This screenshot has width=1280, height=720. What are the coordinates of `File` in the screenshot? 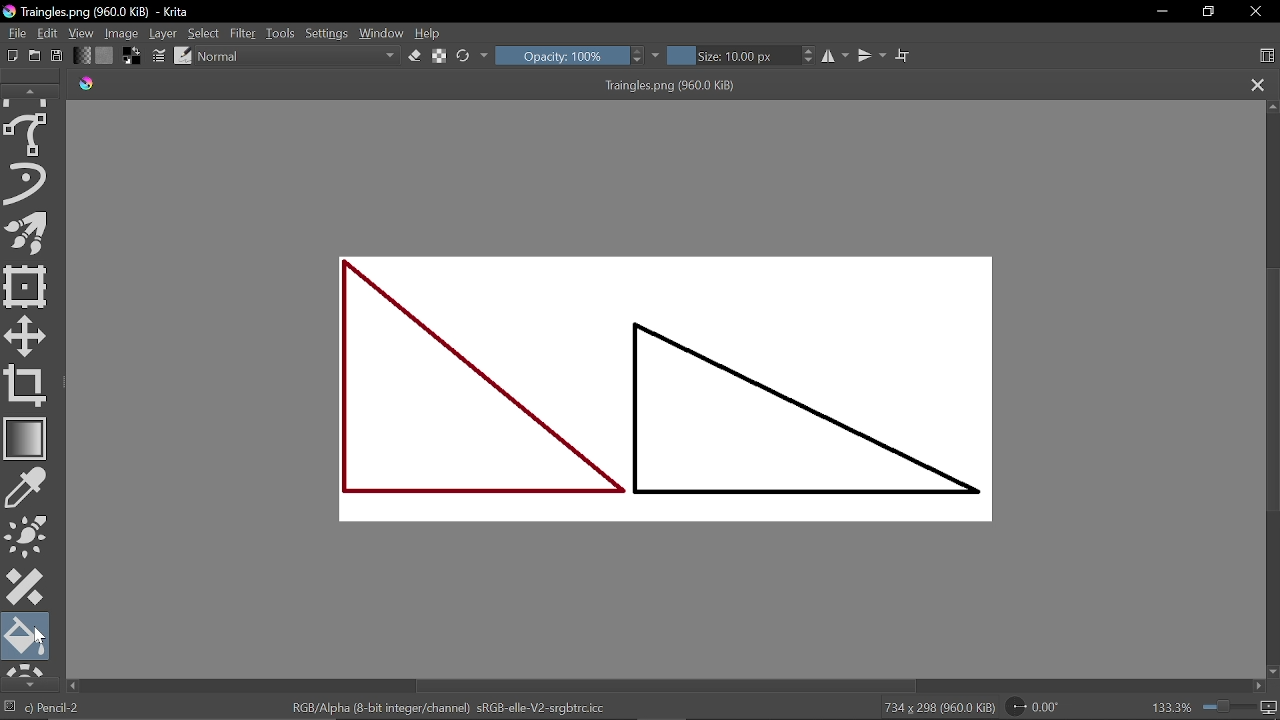 It's located at (14, 35).